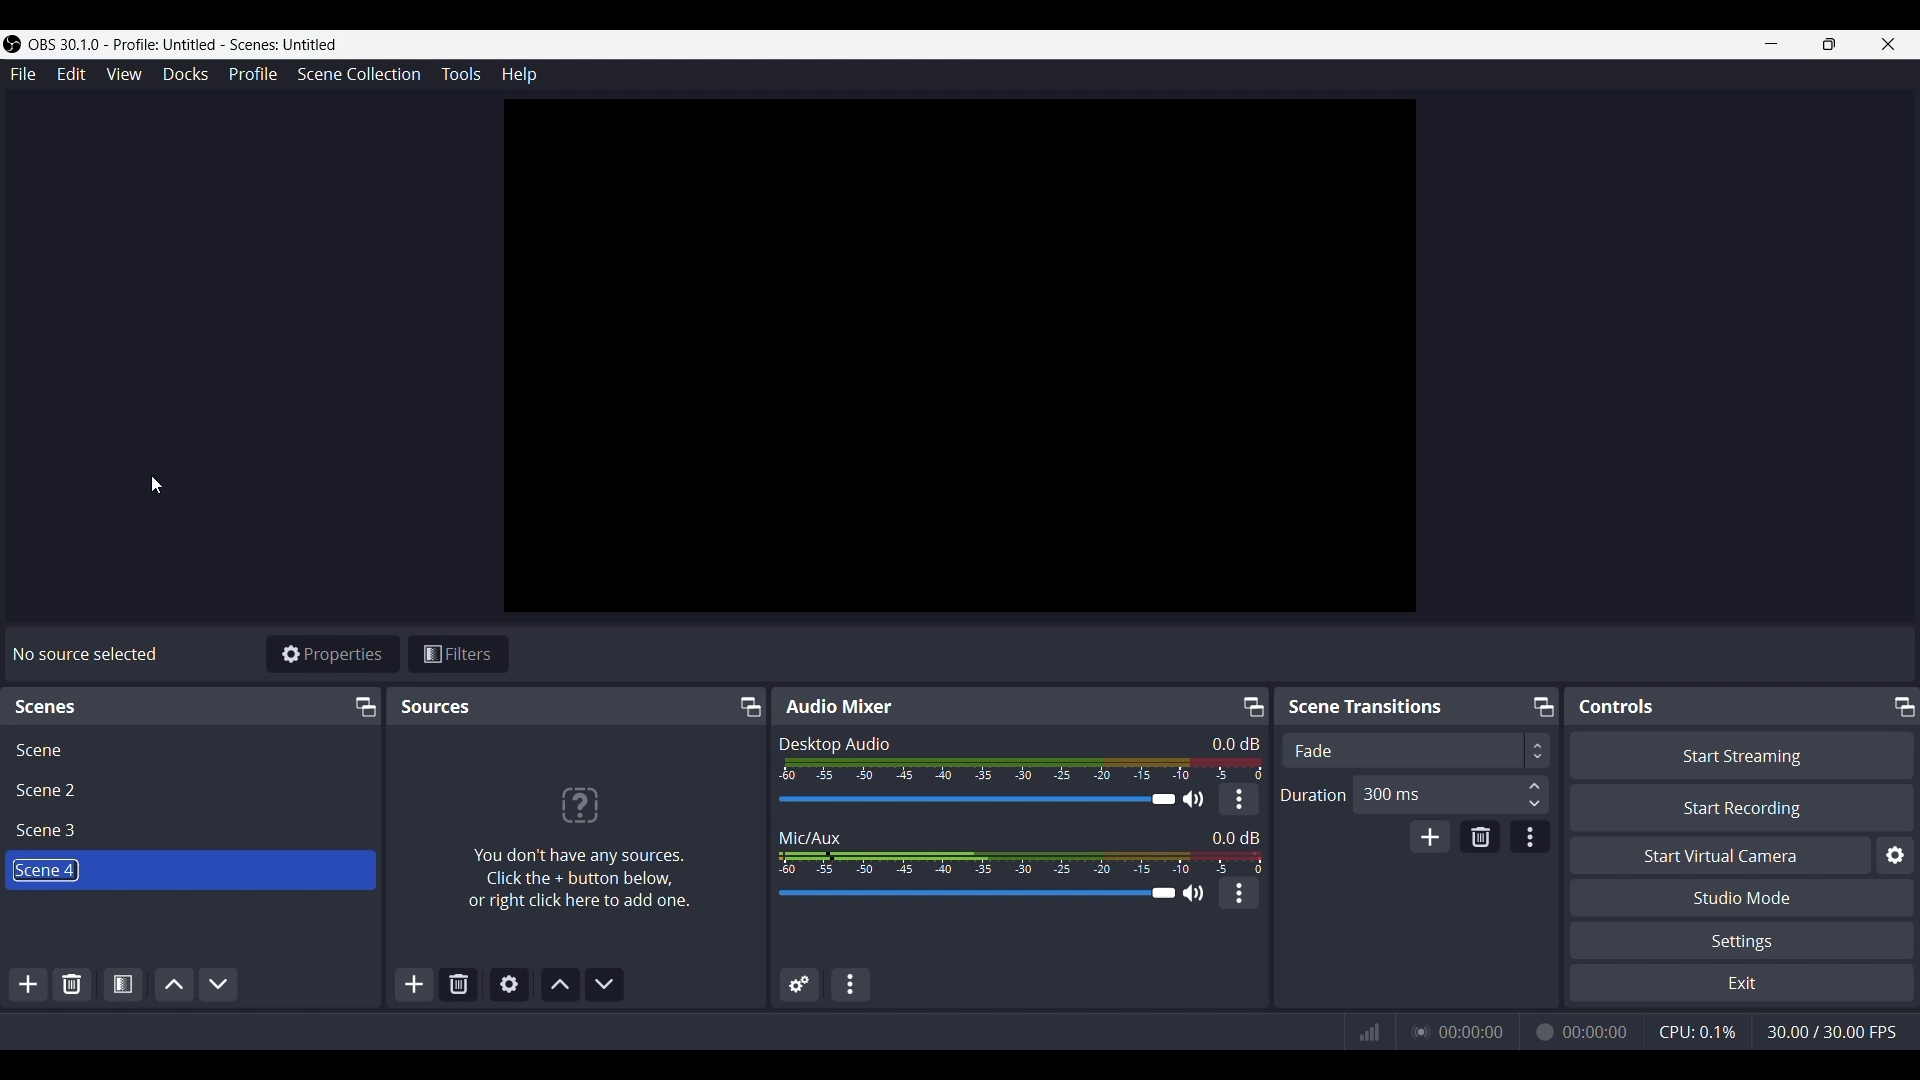 The image size is (1920, 1080). What do you see at coordinates (799, 986) in the screenshot?
I see `Advanced Audio Properties` at bounding box center [799, 986].